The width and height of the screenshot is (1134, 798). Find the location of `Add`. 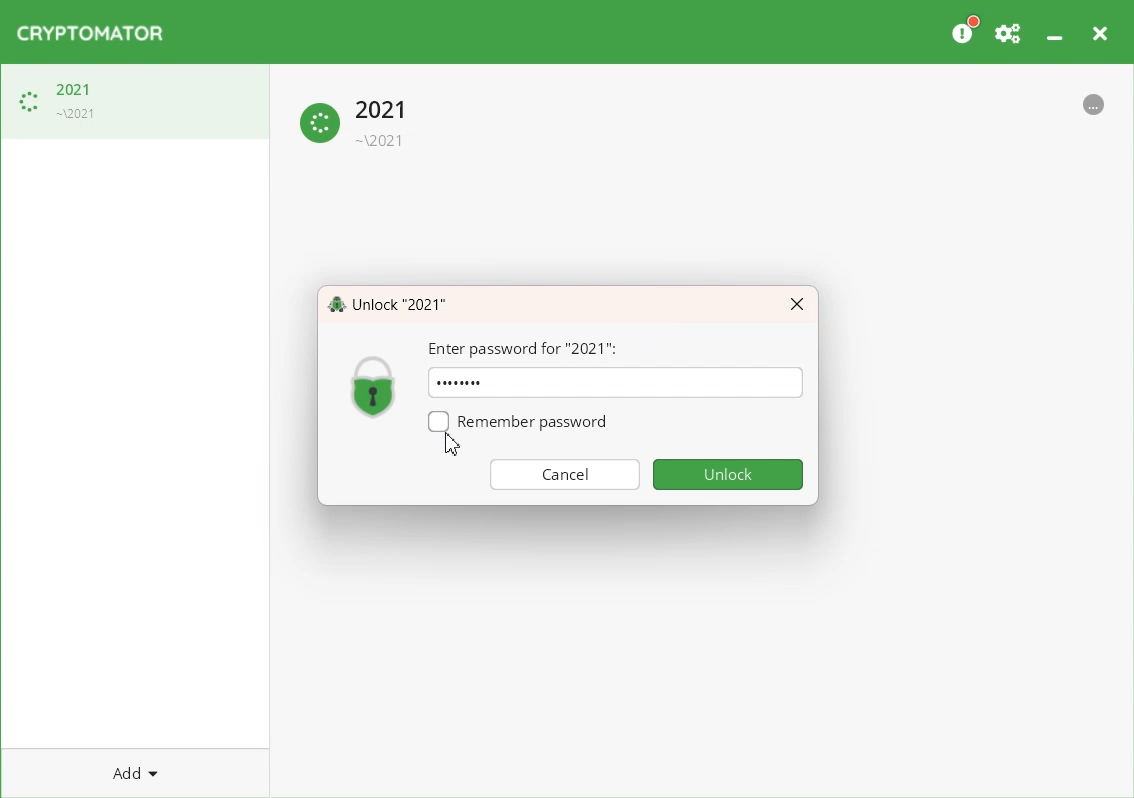

Add is located at coordinates (135, 772).